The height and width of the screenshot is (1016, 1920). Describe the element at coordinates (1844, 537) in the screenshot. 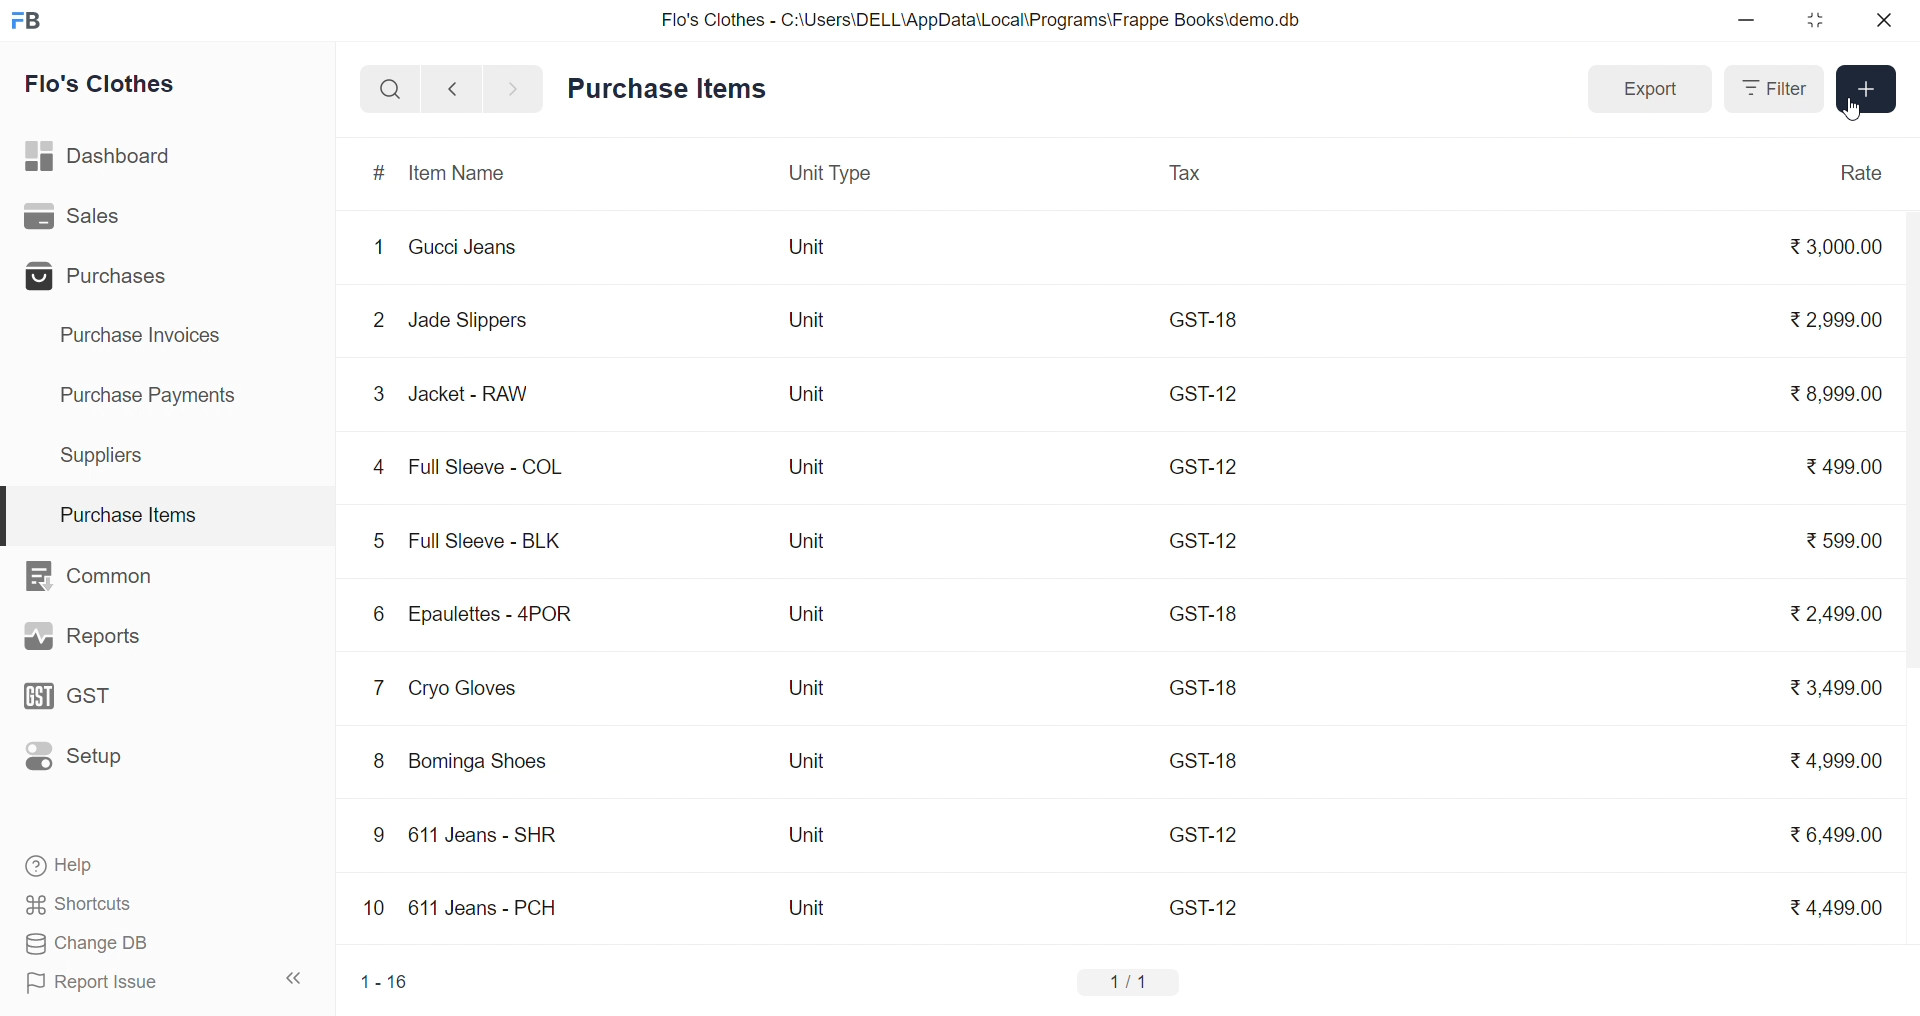

I see `₹599.00` at that location.